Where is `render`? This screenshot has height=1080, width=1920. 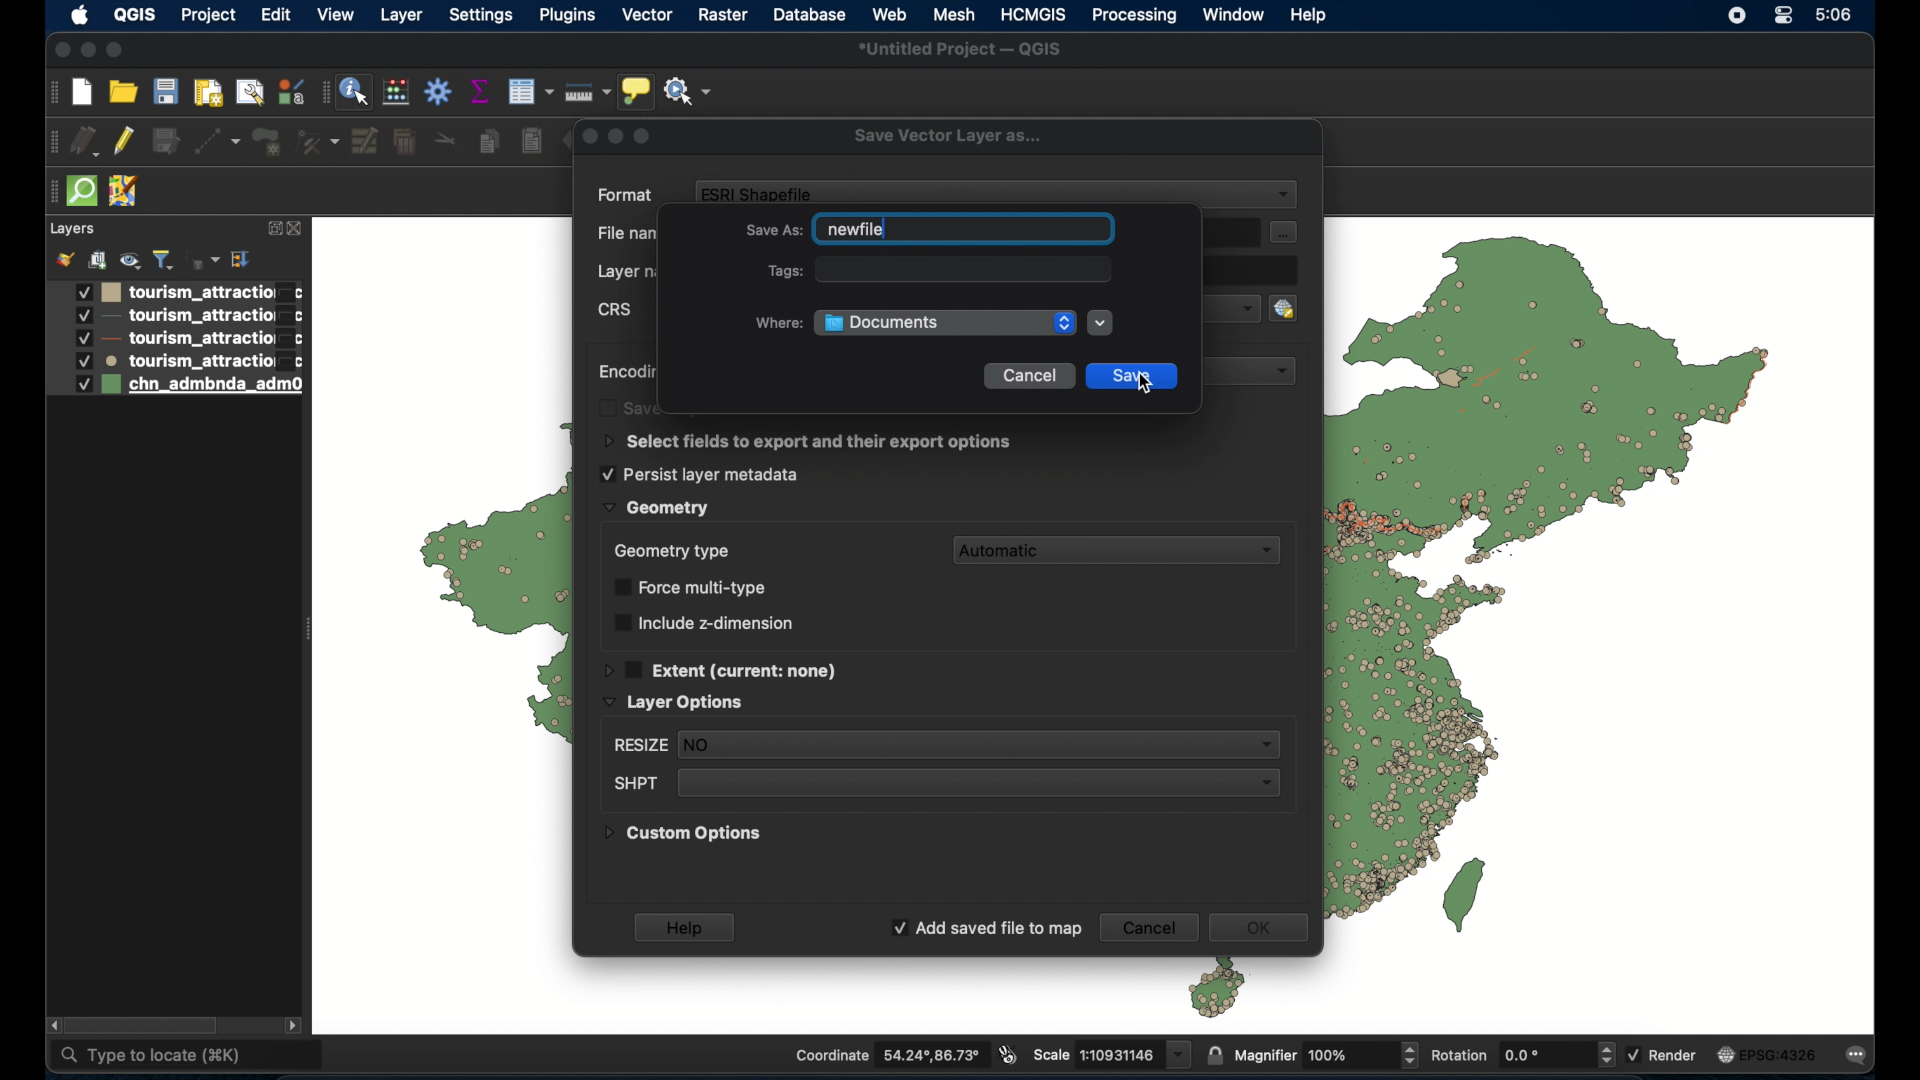
render is located at coordinates (1663, 1056).